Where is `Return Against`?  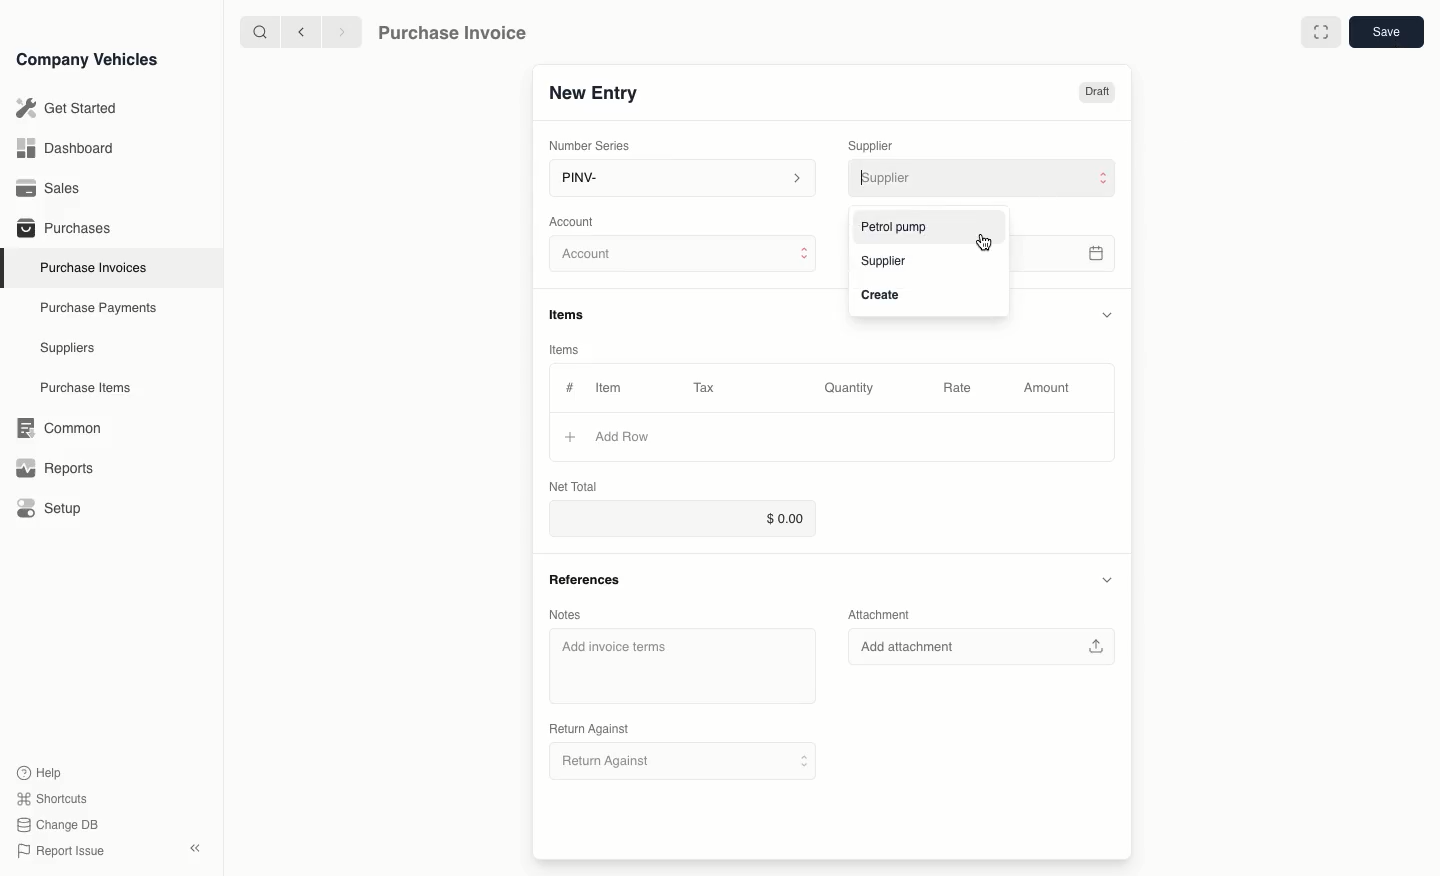 Return Against is located at coordinates (588, 728).